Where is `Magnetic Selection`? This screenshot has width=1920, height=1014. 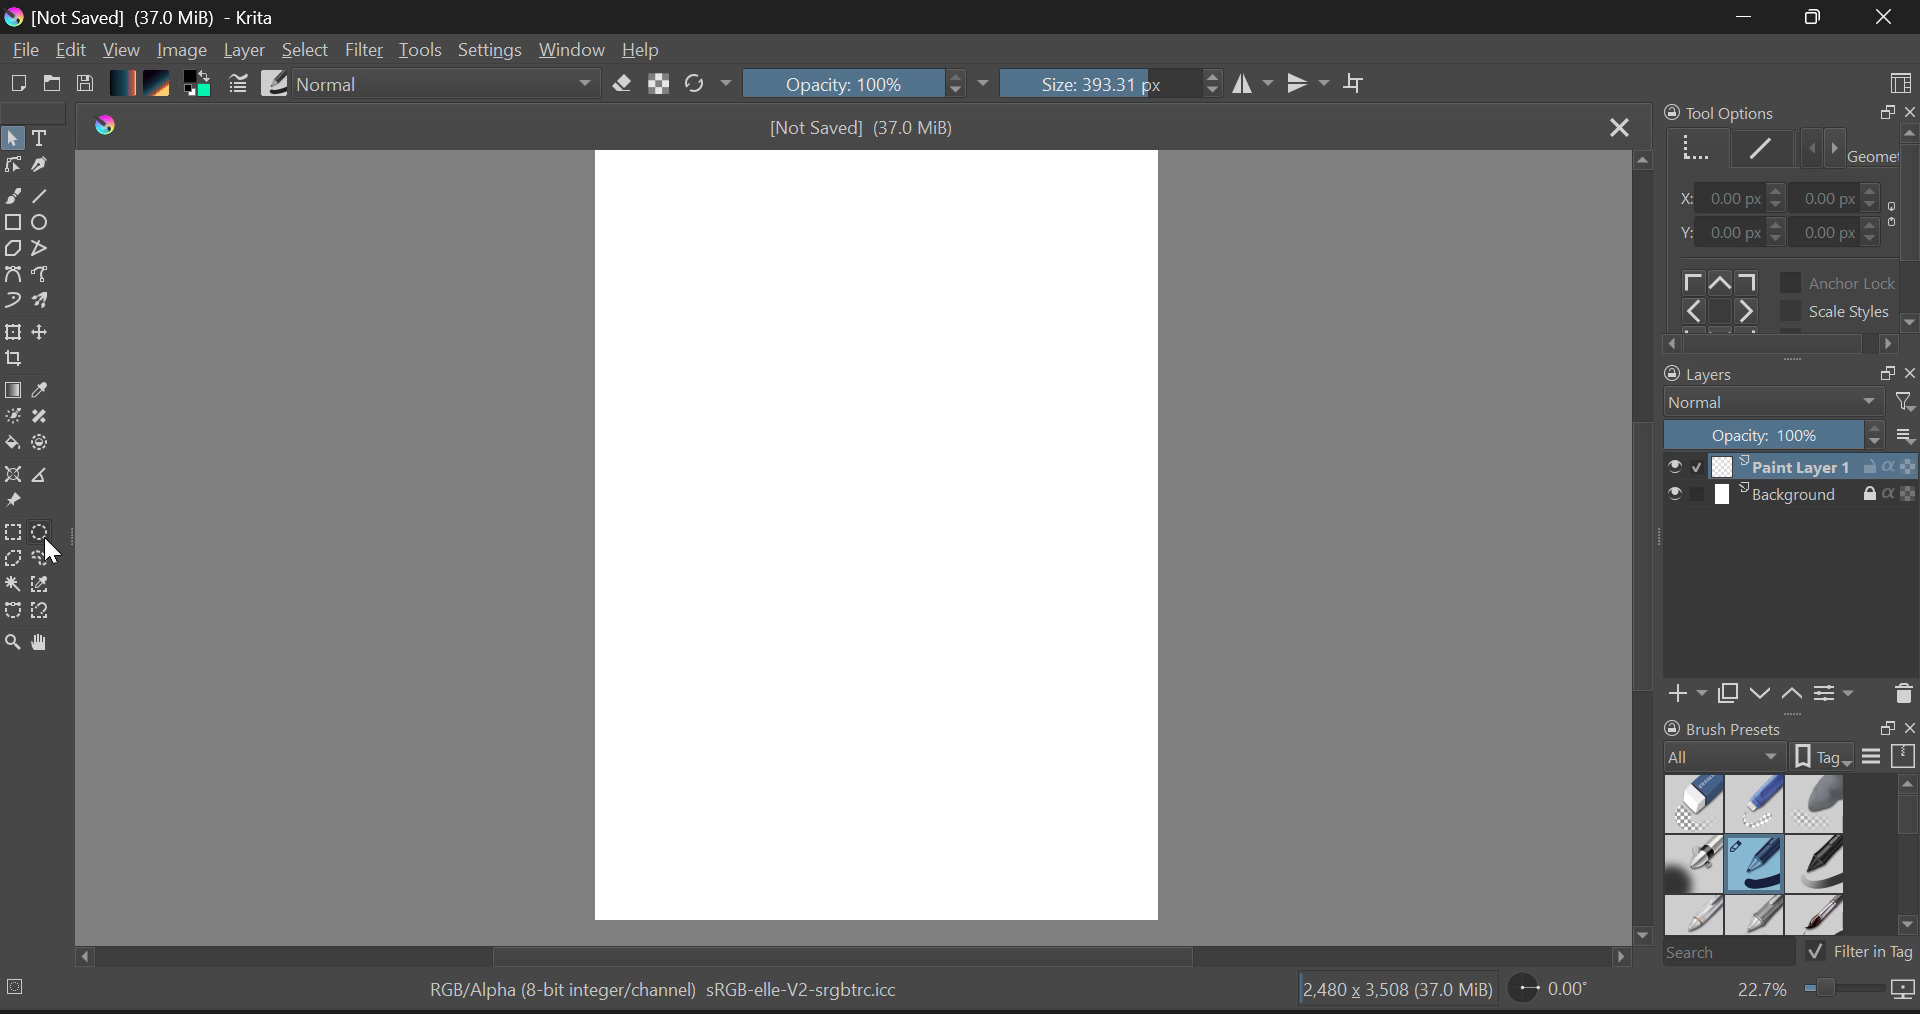
Magnetic Selection is located at coordinates (47, 613).